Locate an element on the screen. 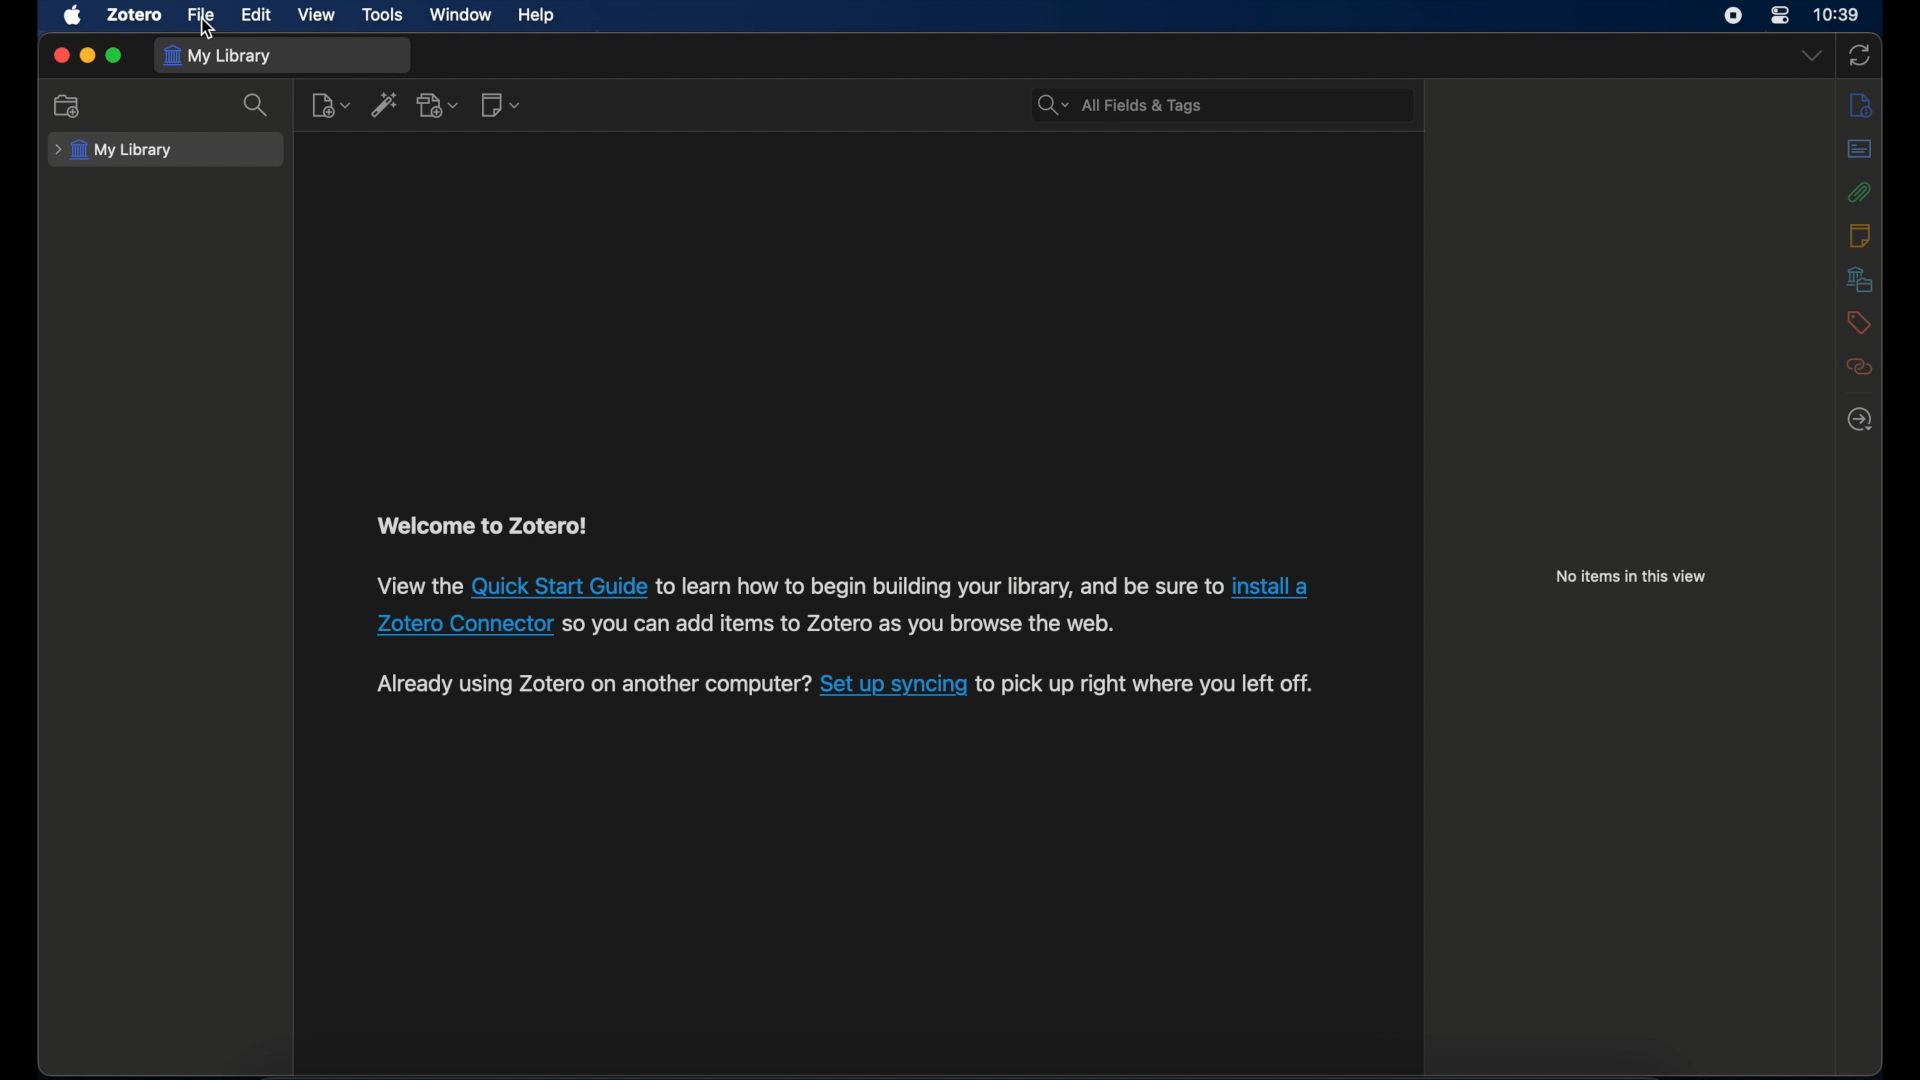  edit is located at coordinates (258, 14).